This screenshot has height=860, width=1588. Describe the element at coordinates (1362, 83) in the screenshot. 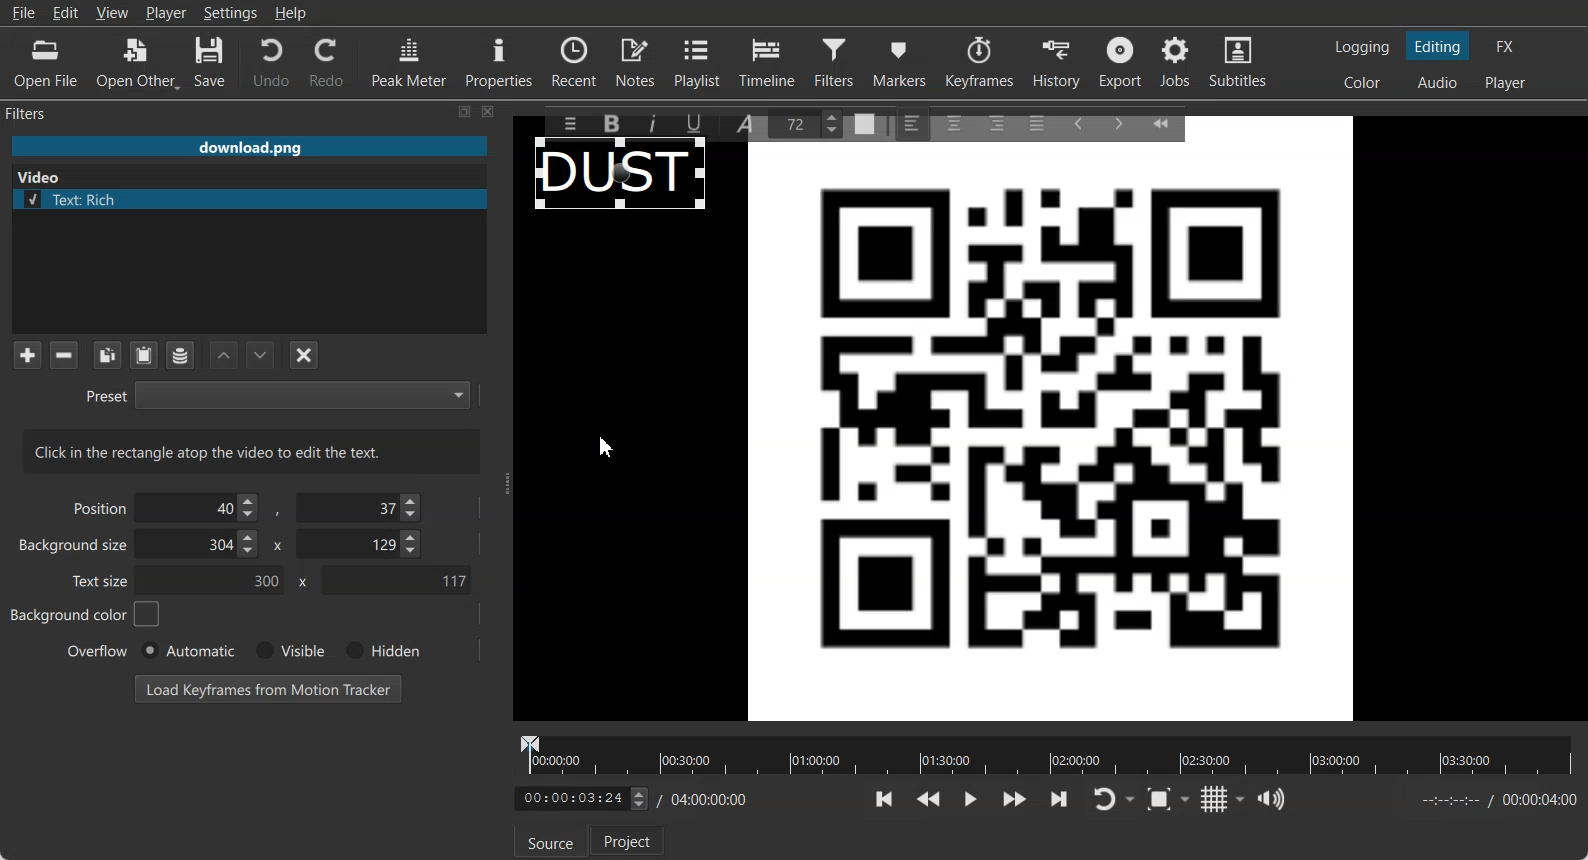

I see `Switching to the Color layout` at that location.